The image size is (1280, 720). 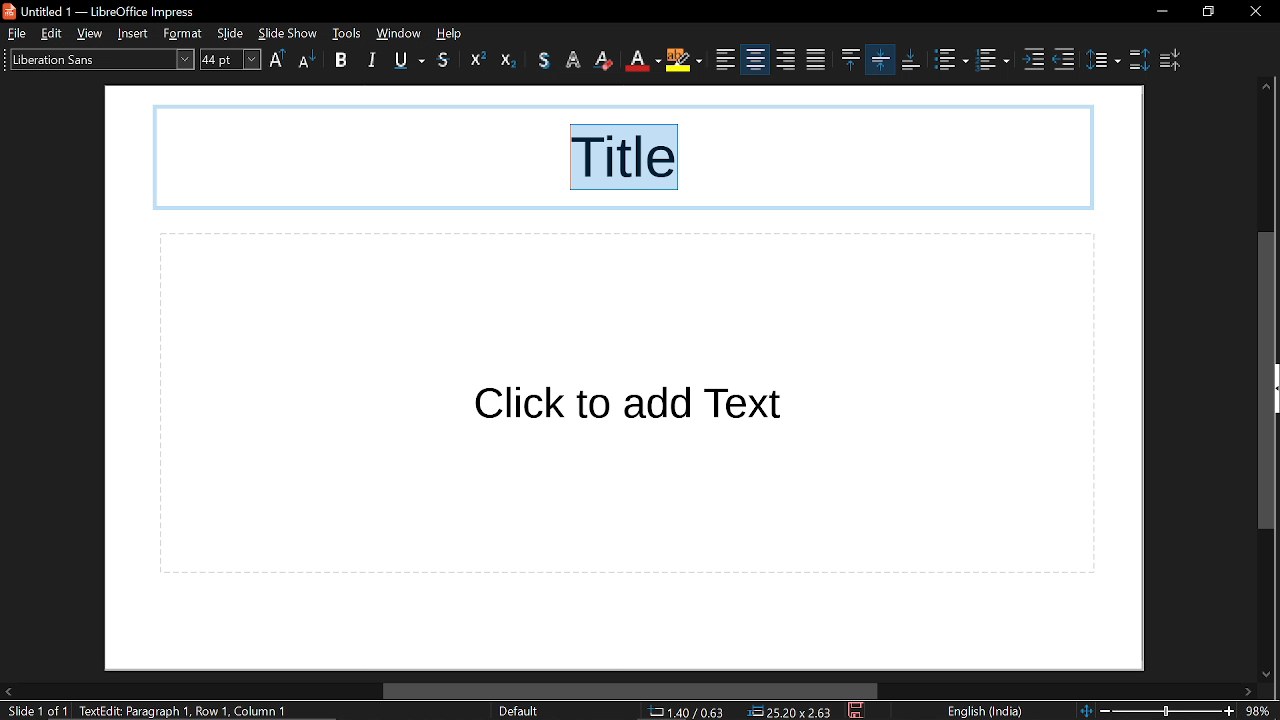 What do you see at coordinates (1209, 12) in the screenshot?
I see `restore down` at bounding box center [1209, 12].